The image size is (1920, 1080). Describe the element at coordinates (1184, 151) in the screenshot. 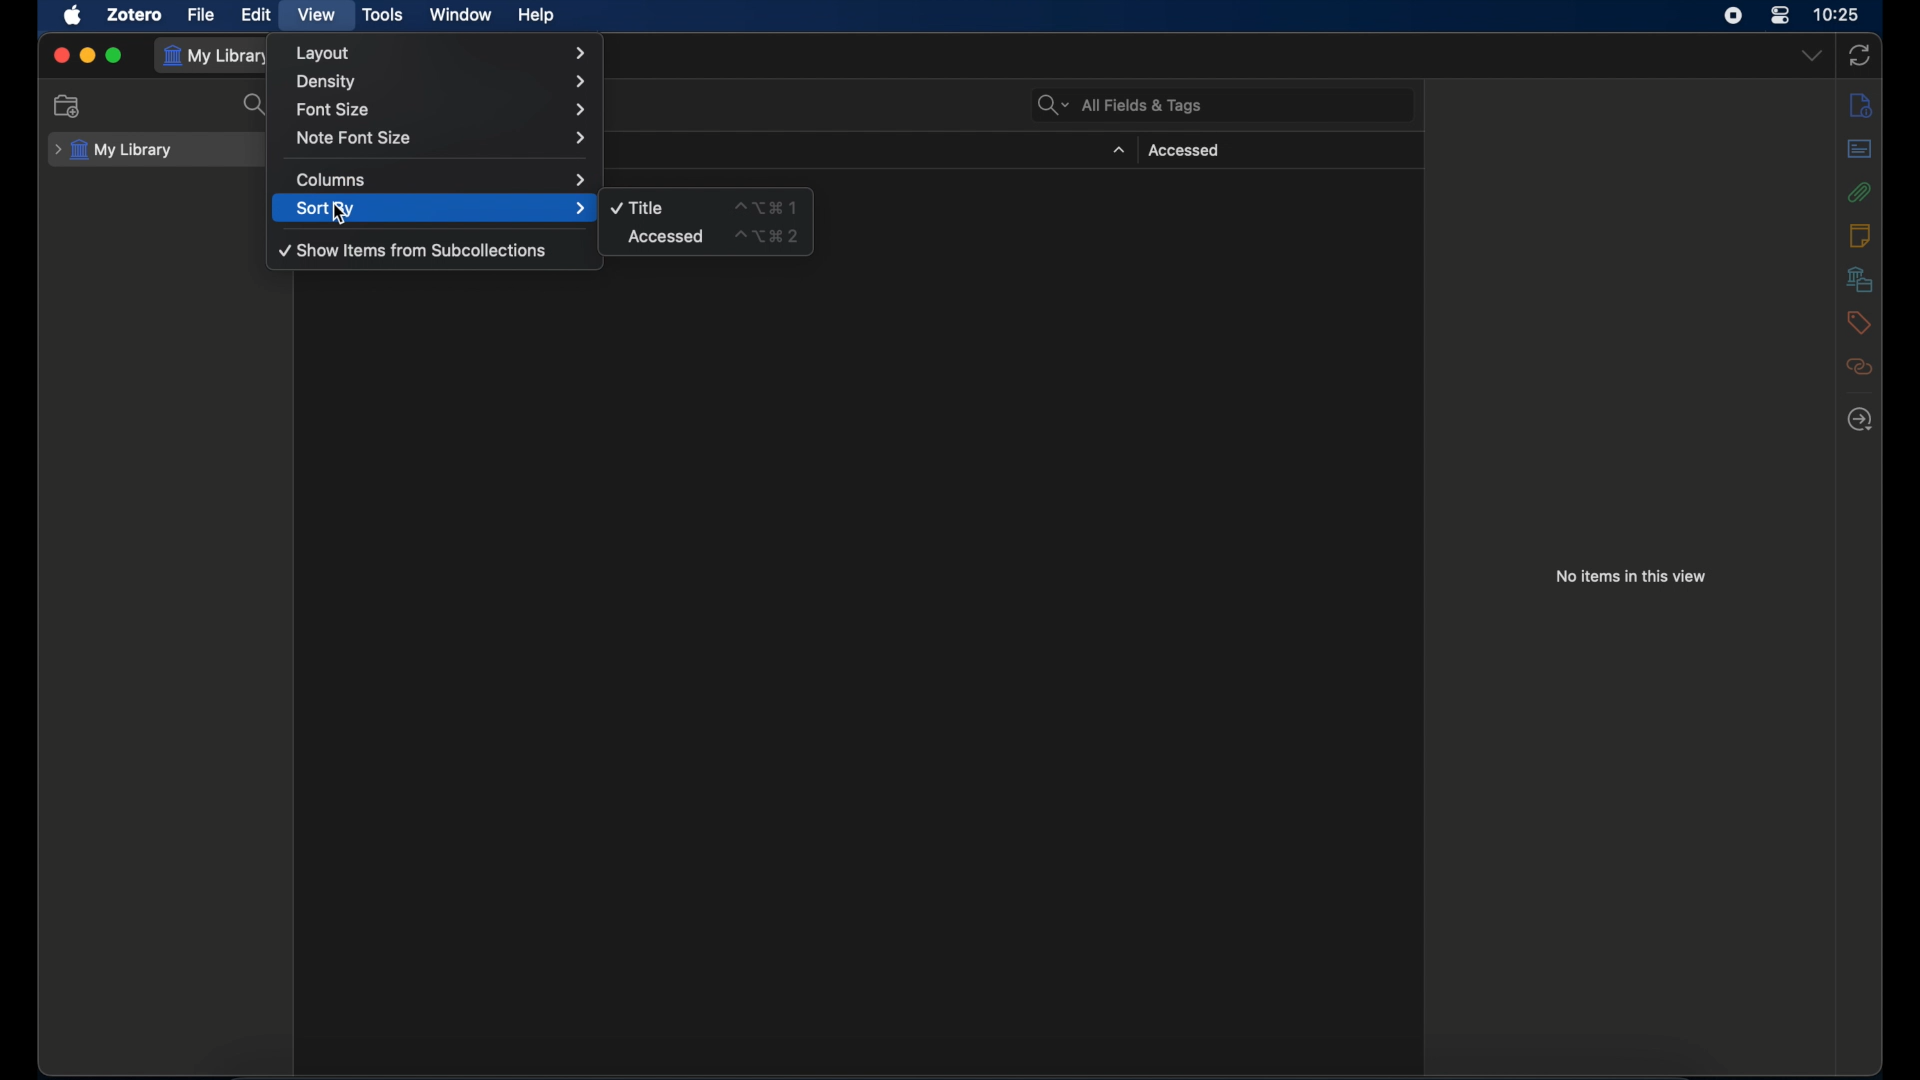

I see `accessed` at that location.